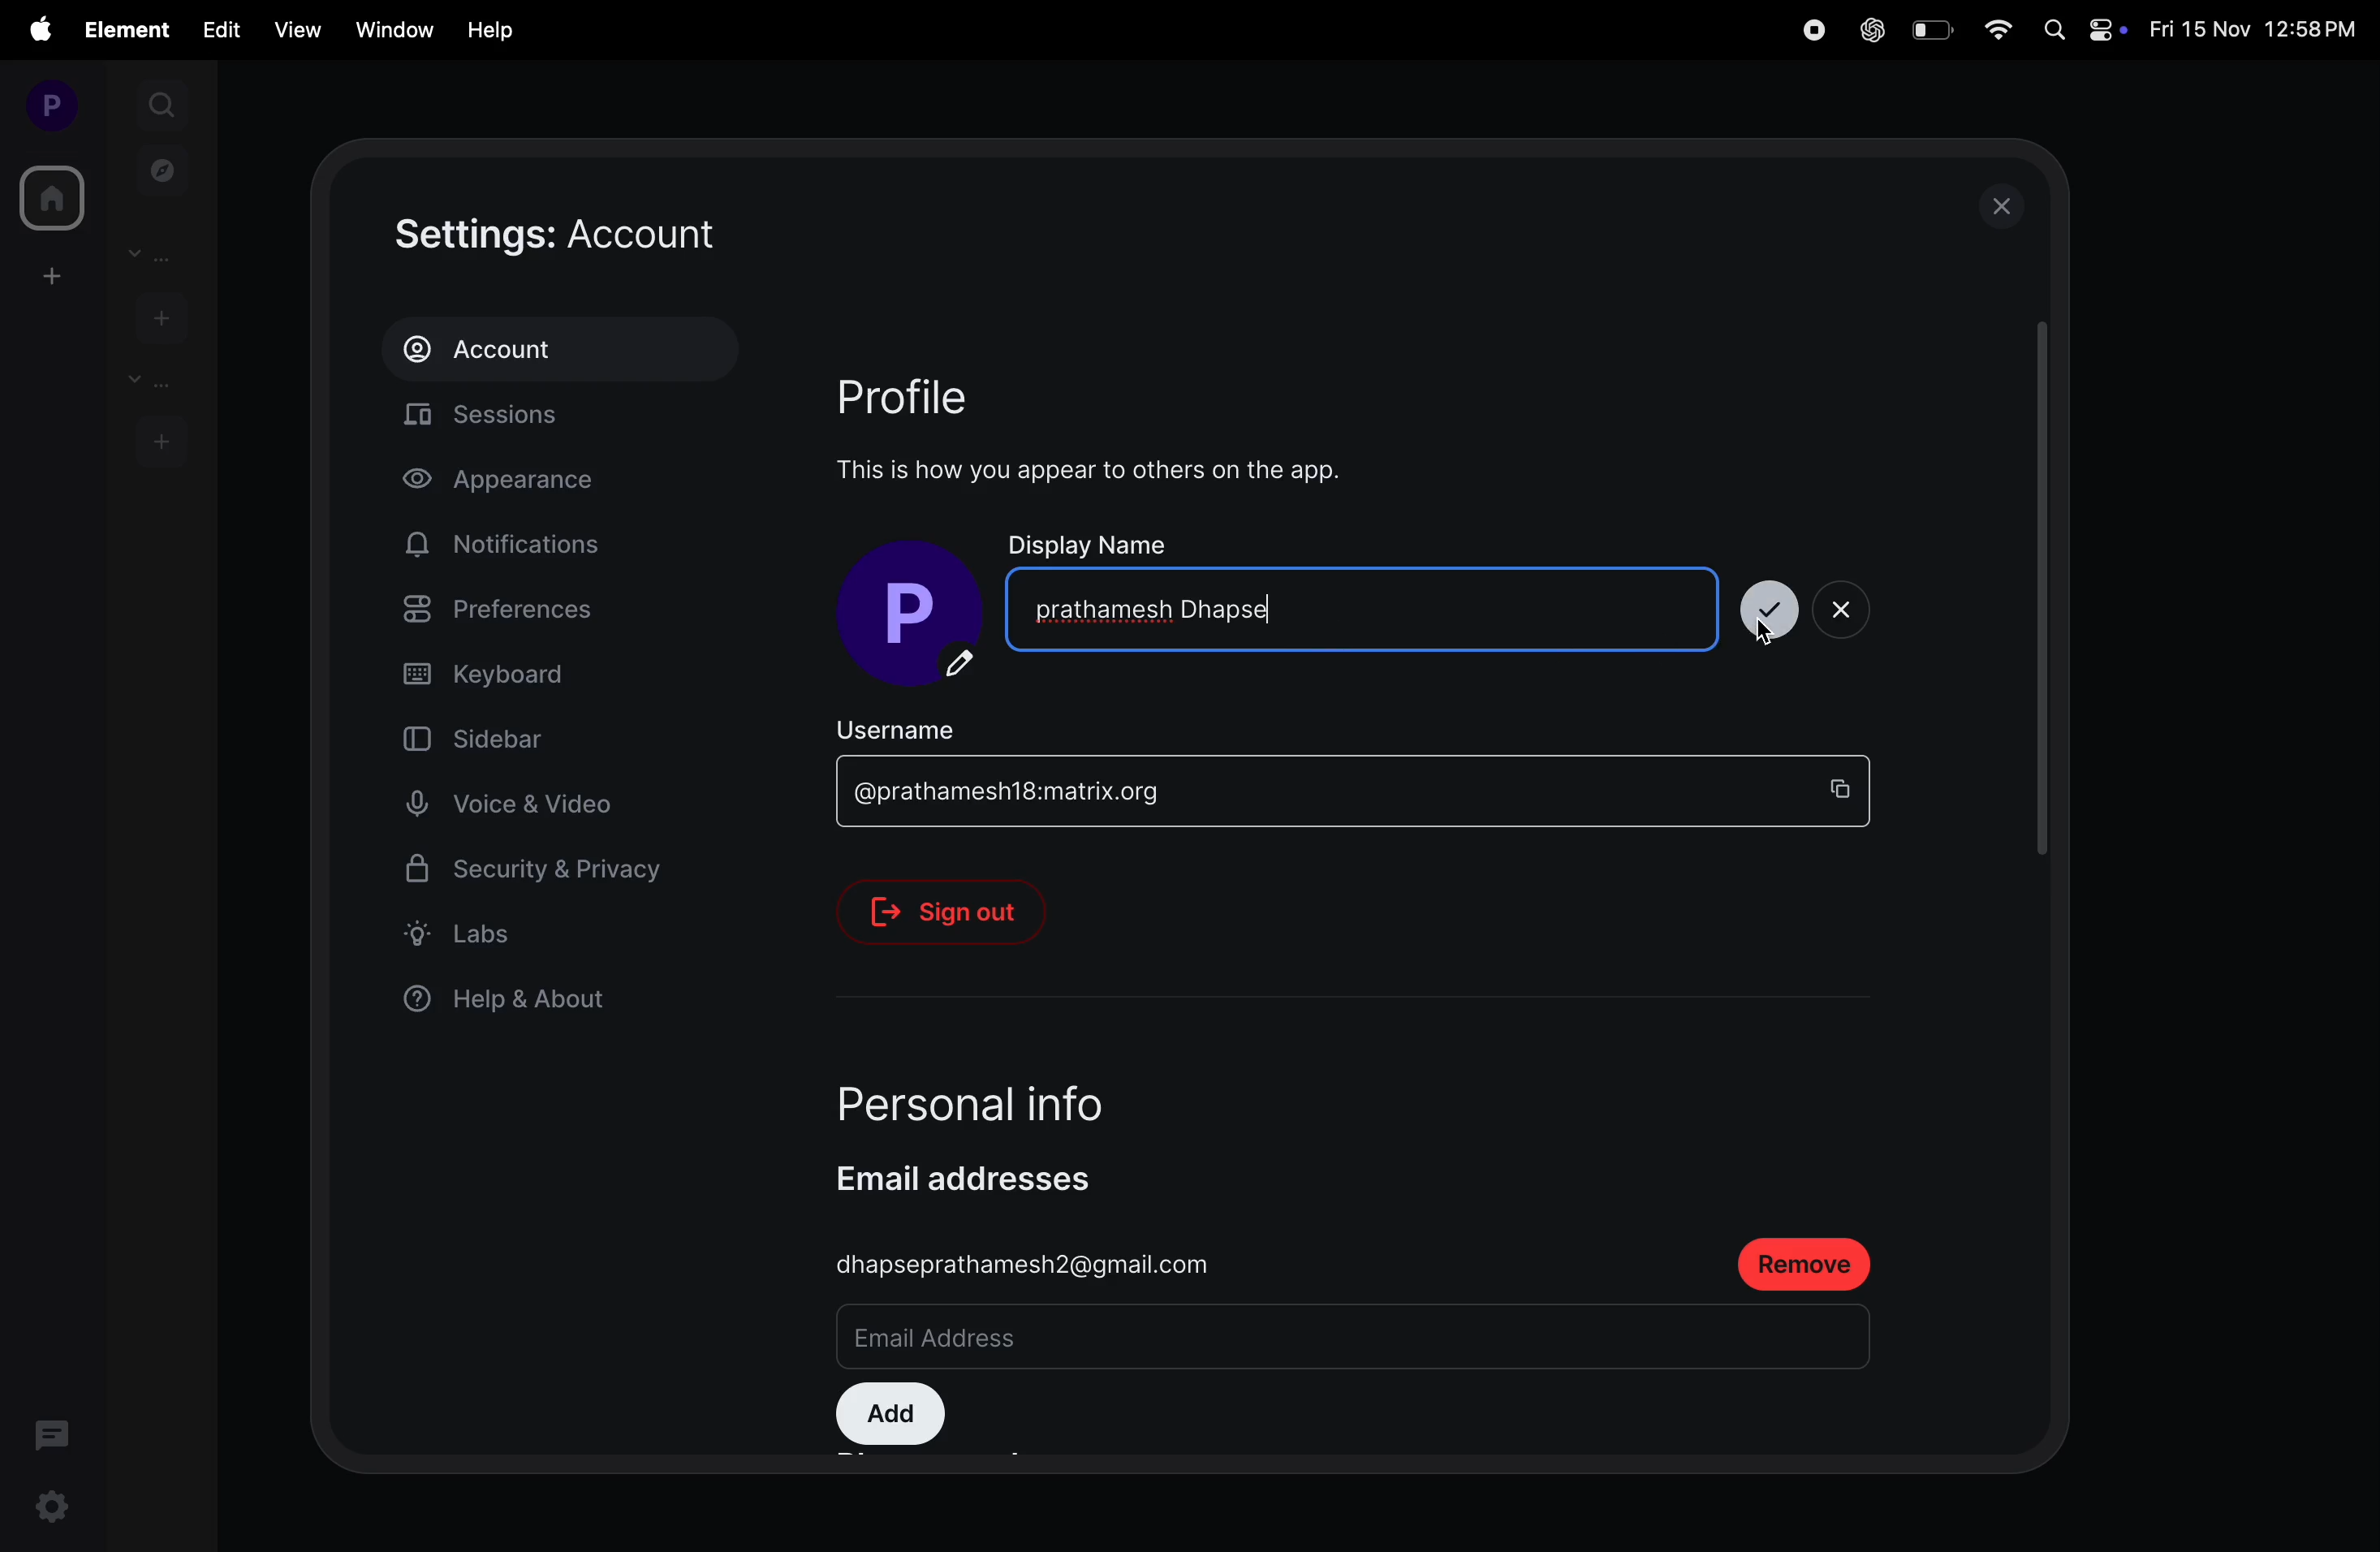 The image size is (2380, 1552). What do you see at coordinates (535, 933) in the screenshot?
I see `labs` at bounding box center [535, 933].